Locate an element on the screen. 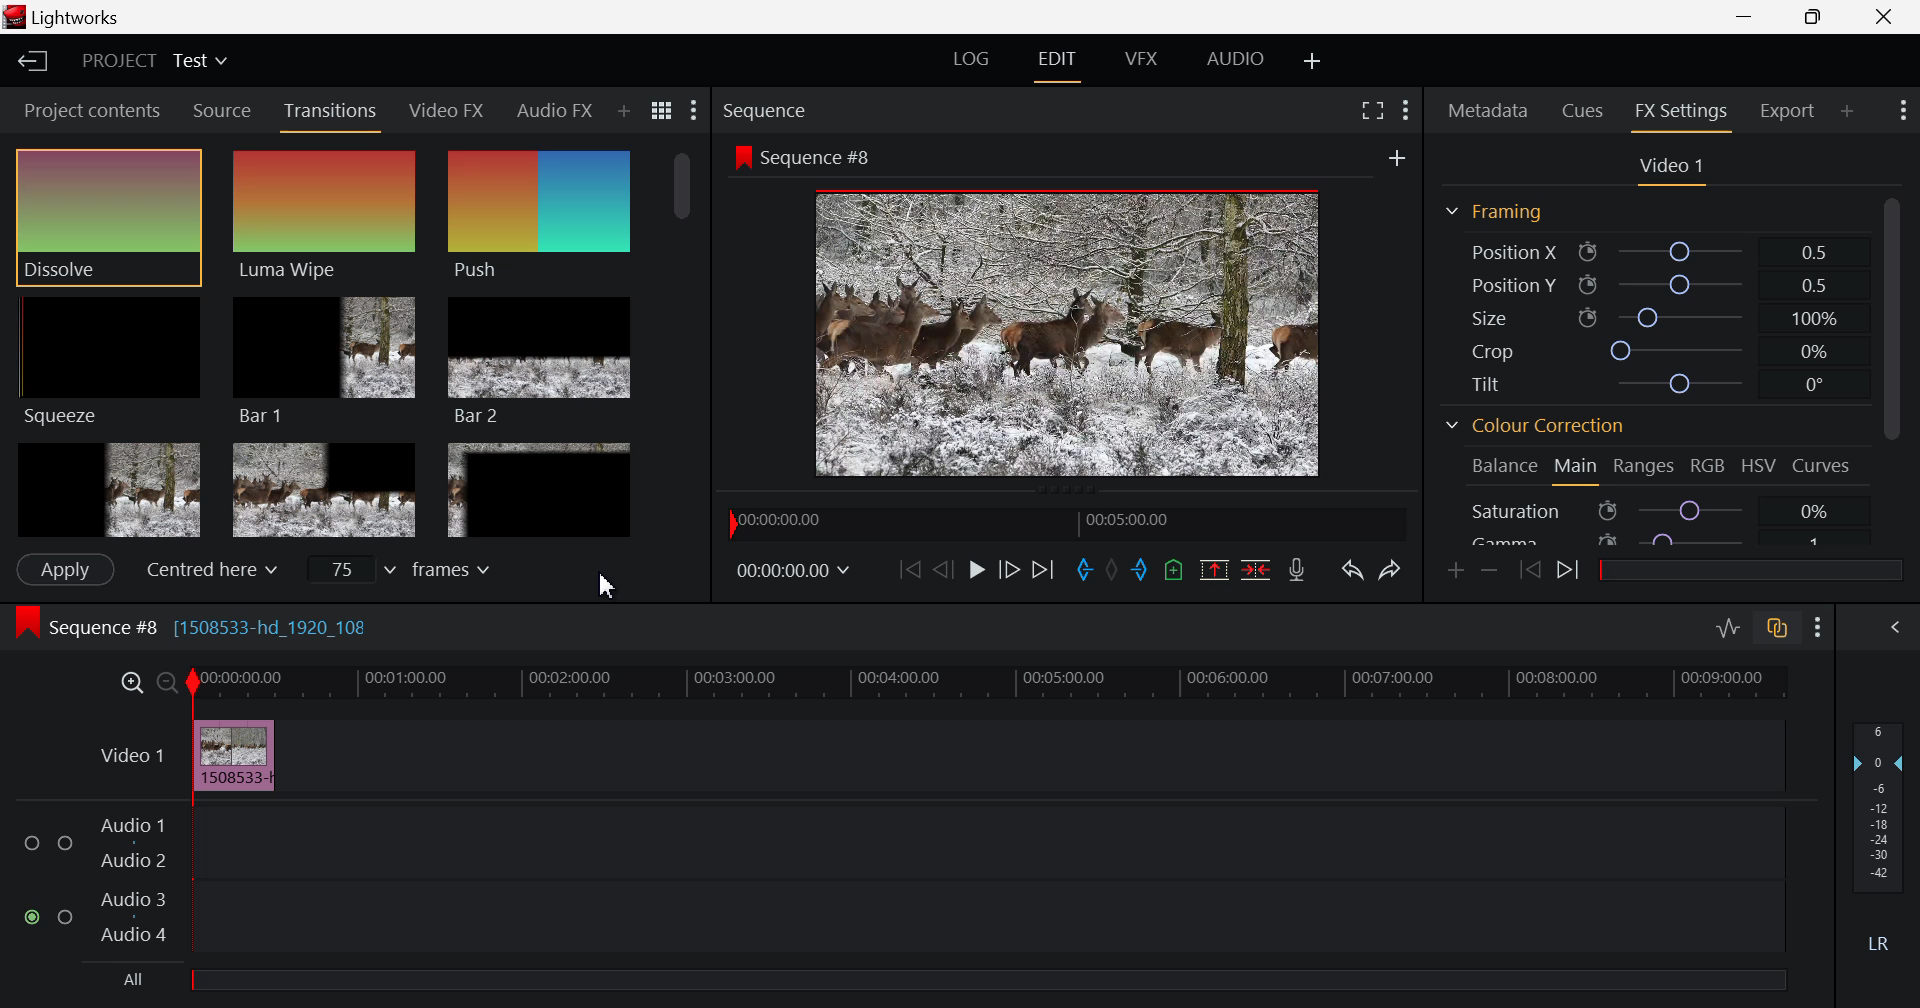 This screenshot has height=1008, width=1920. Balance is located at coordinates (1501, 468).